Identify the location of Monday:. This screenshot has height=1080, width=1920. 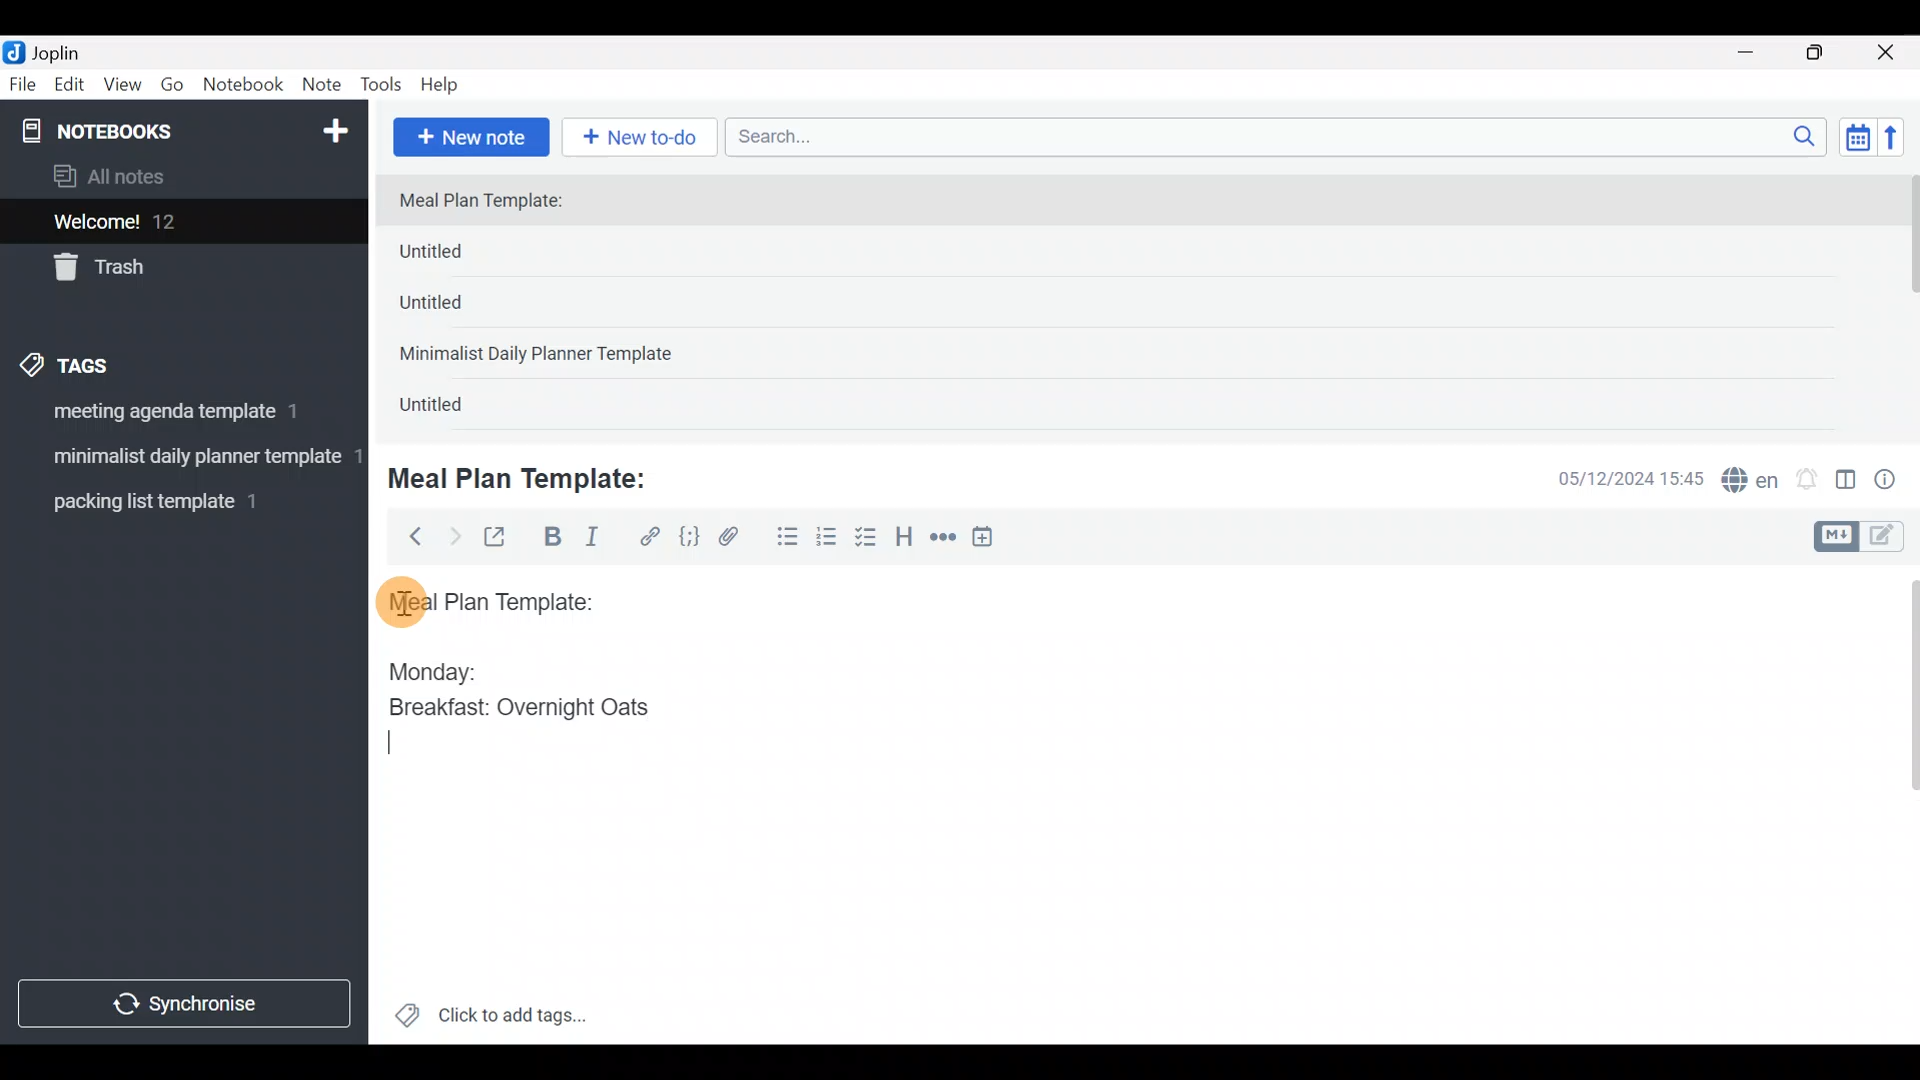
(419, 669).